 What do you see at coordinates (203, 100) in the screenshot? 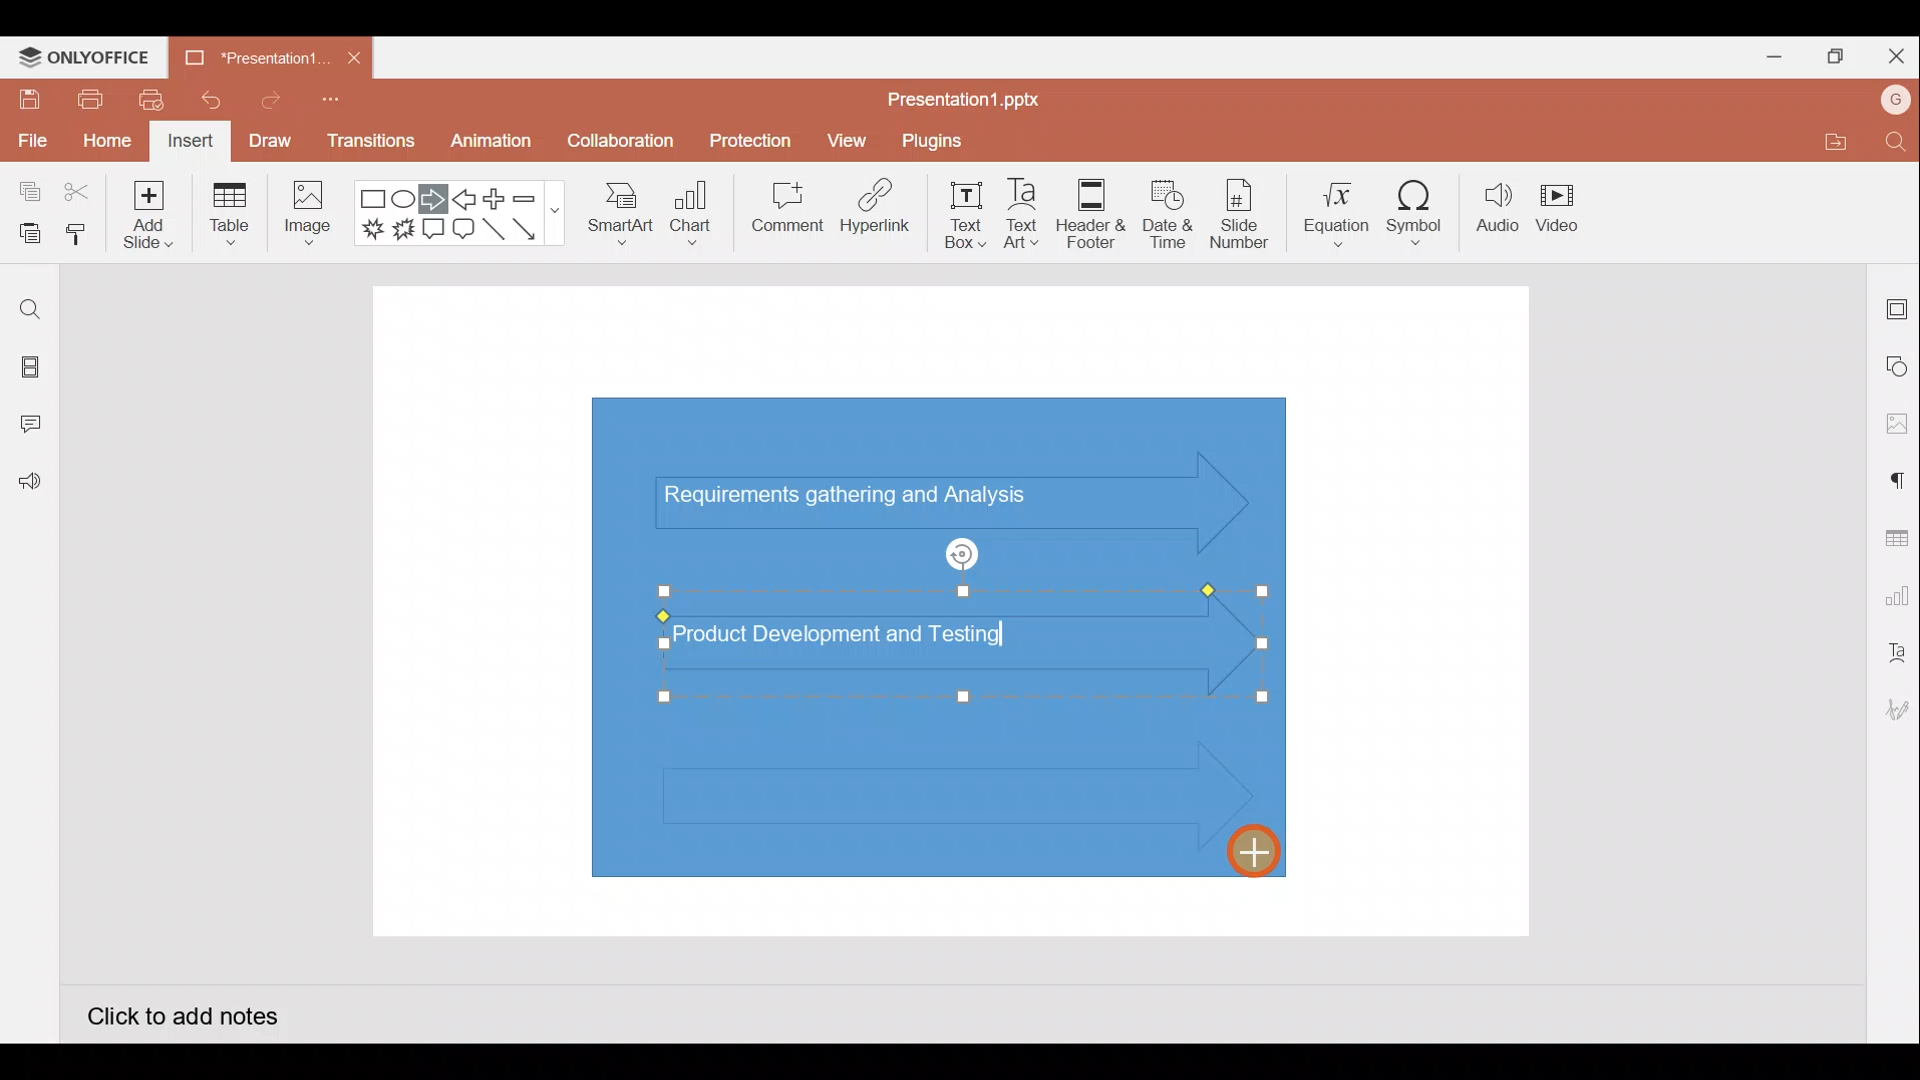
I see `Undo` at bounding box center [203, 100].